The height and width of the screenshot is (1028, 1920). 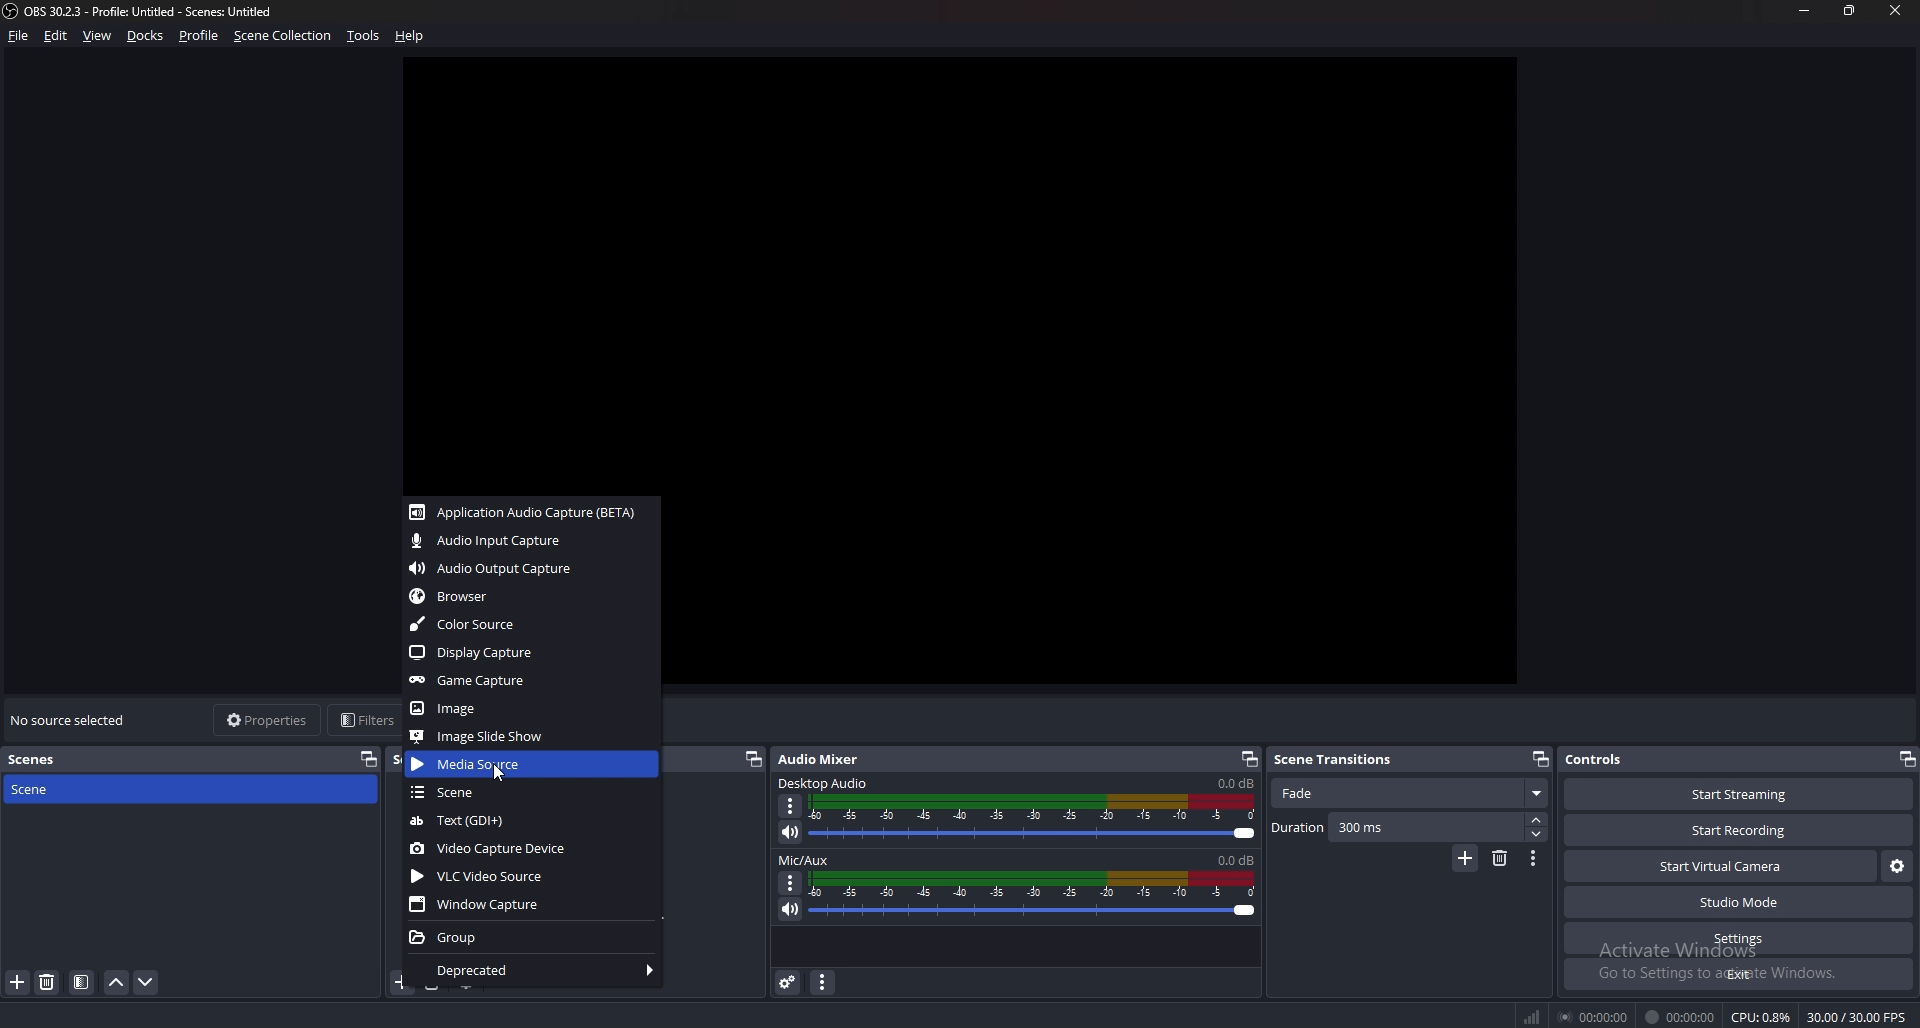 What do you see at coordinates (48, 981) in the screenshot?
I see `delete scene` at bounding box center [48, 981].